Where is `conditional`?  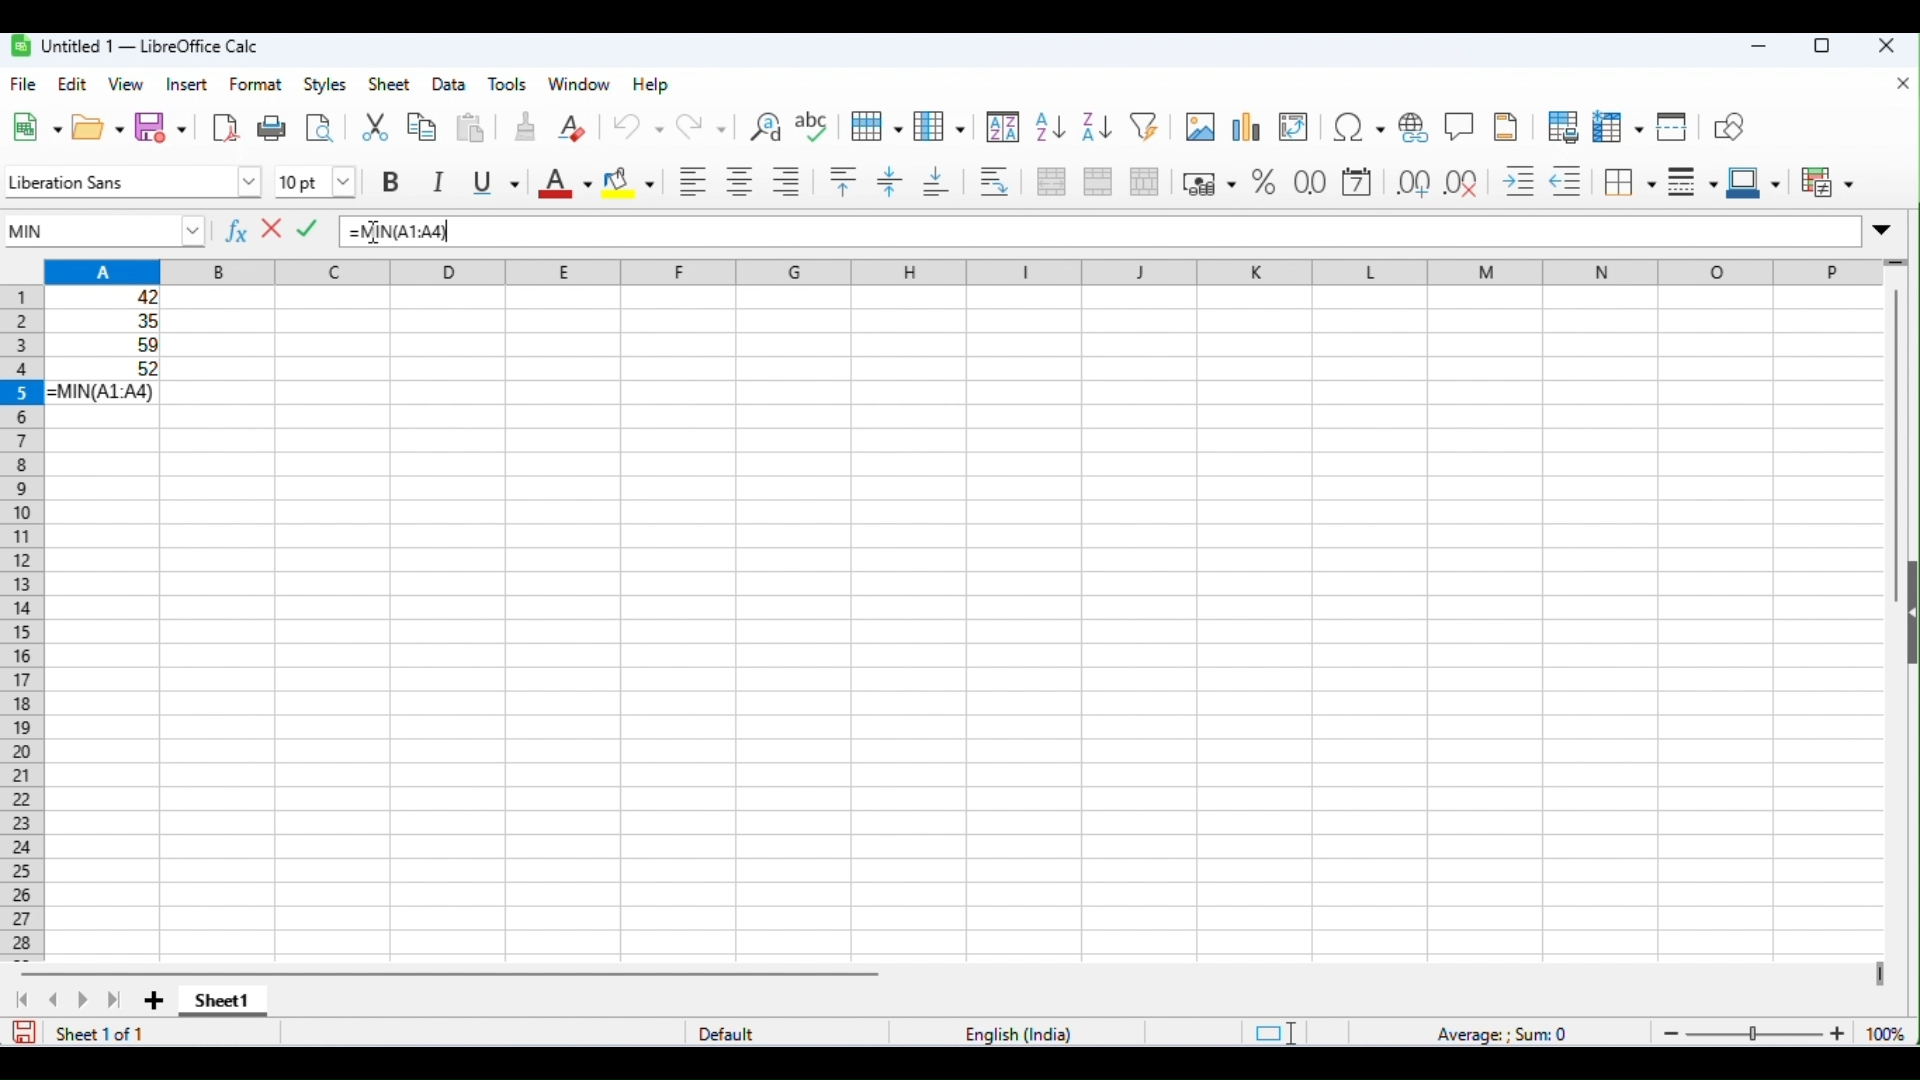
conditional is located at coordinates (1825, 183).